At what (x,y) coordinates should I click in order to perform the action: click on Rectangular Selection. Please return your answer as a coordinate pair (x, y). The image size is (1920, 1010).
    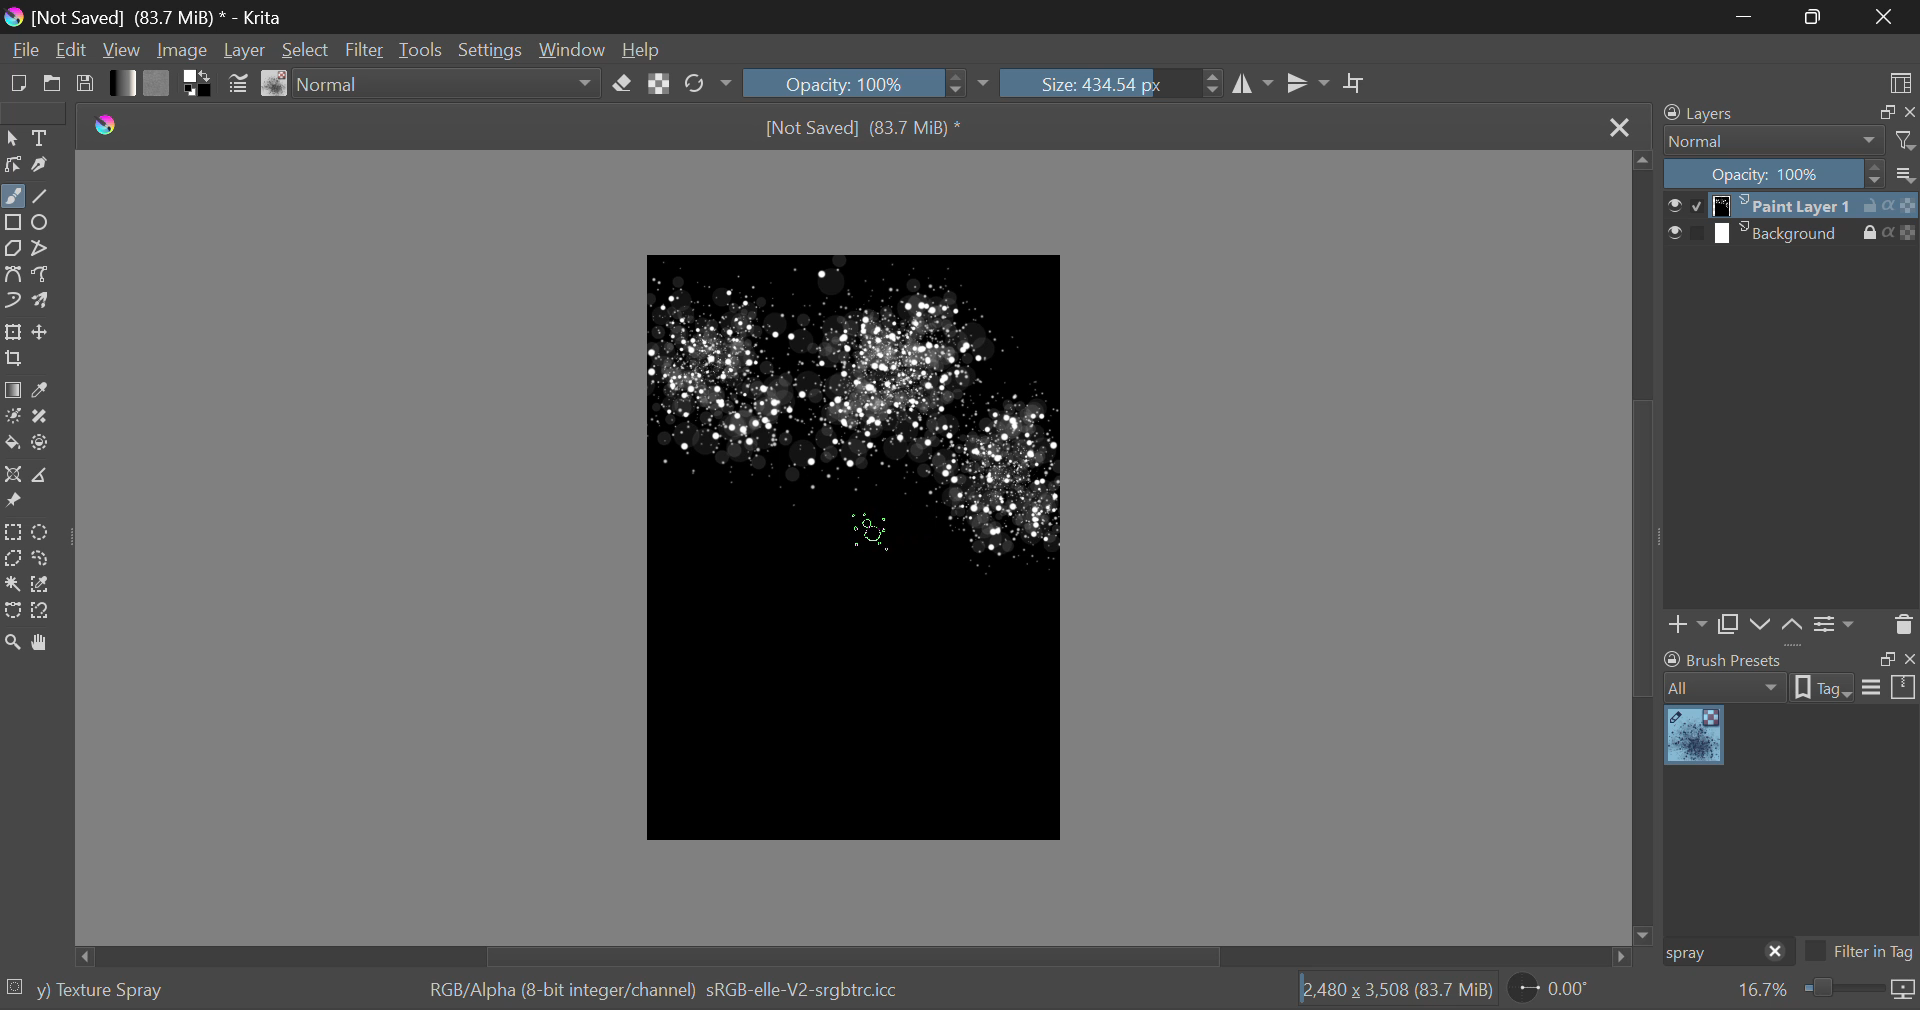
    Looking at the image, I should click on (13, 533).